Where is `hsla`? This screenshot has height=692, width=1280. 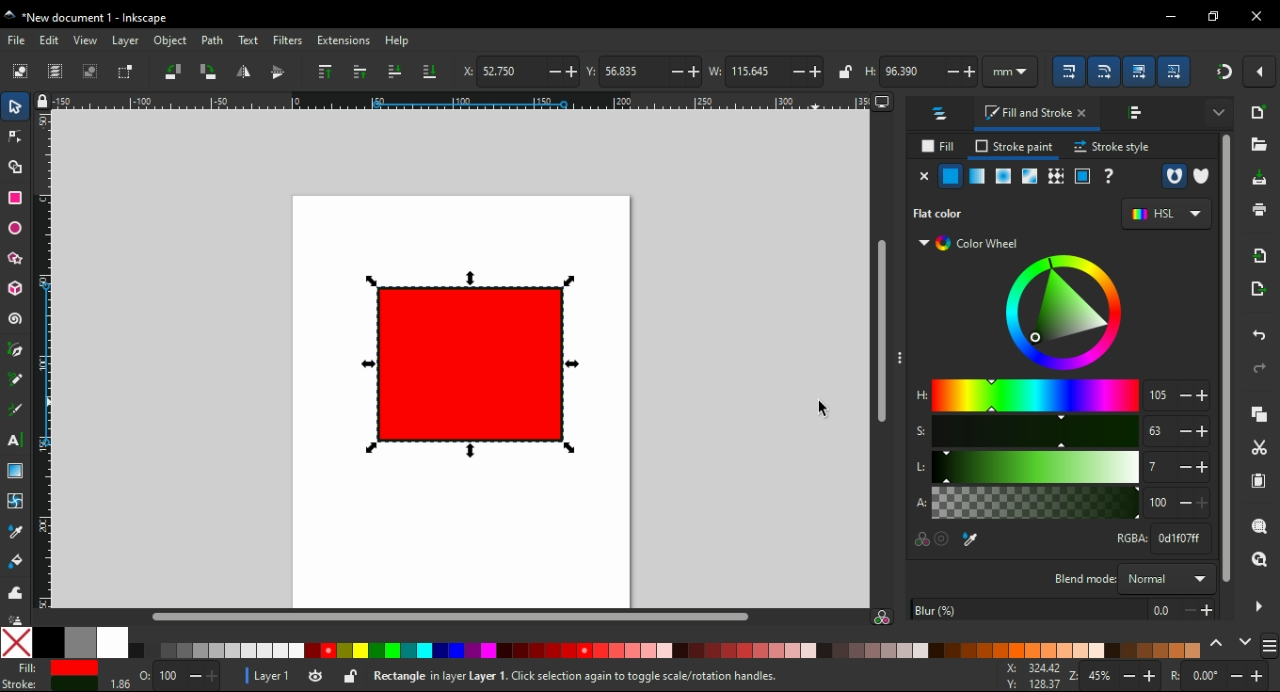 hsla is located at coordinates (918, 447).